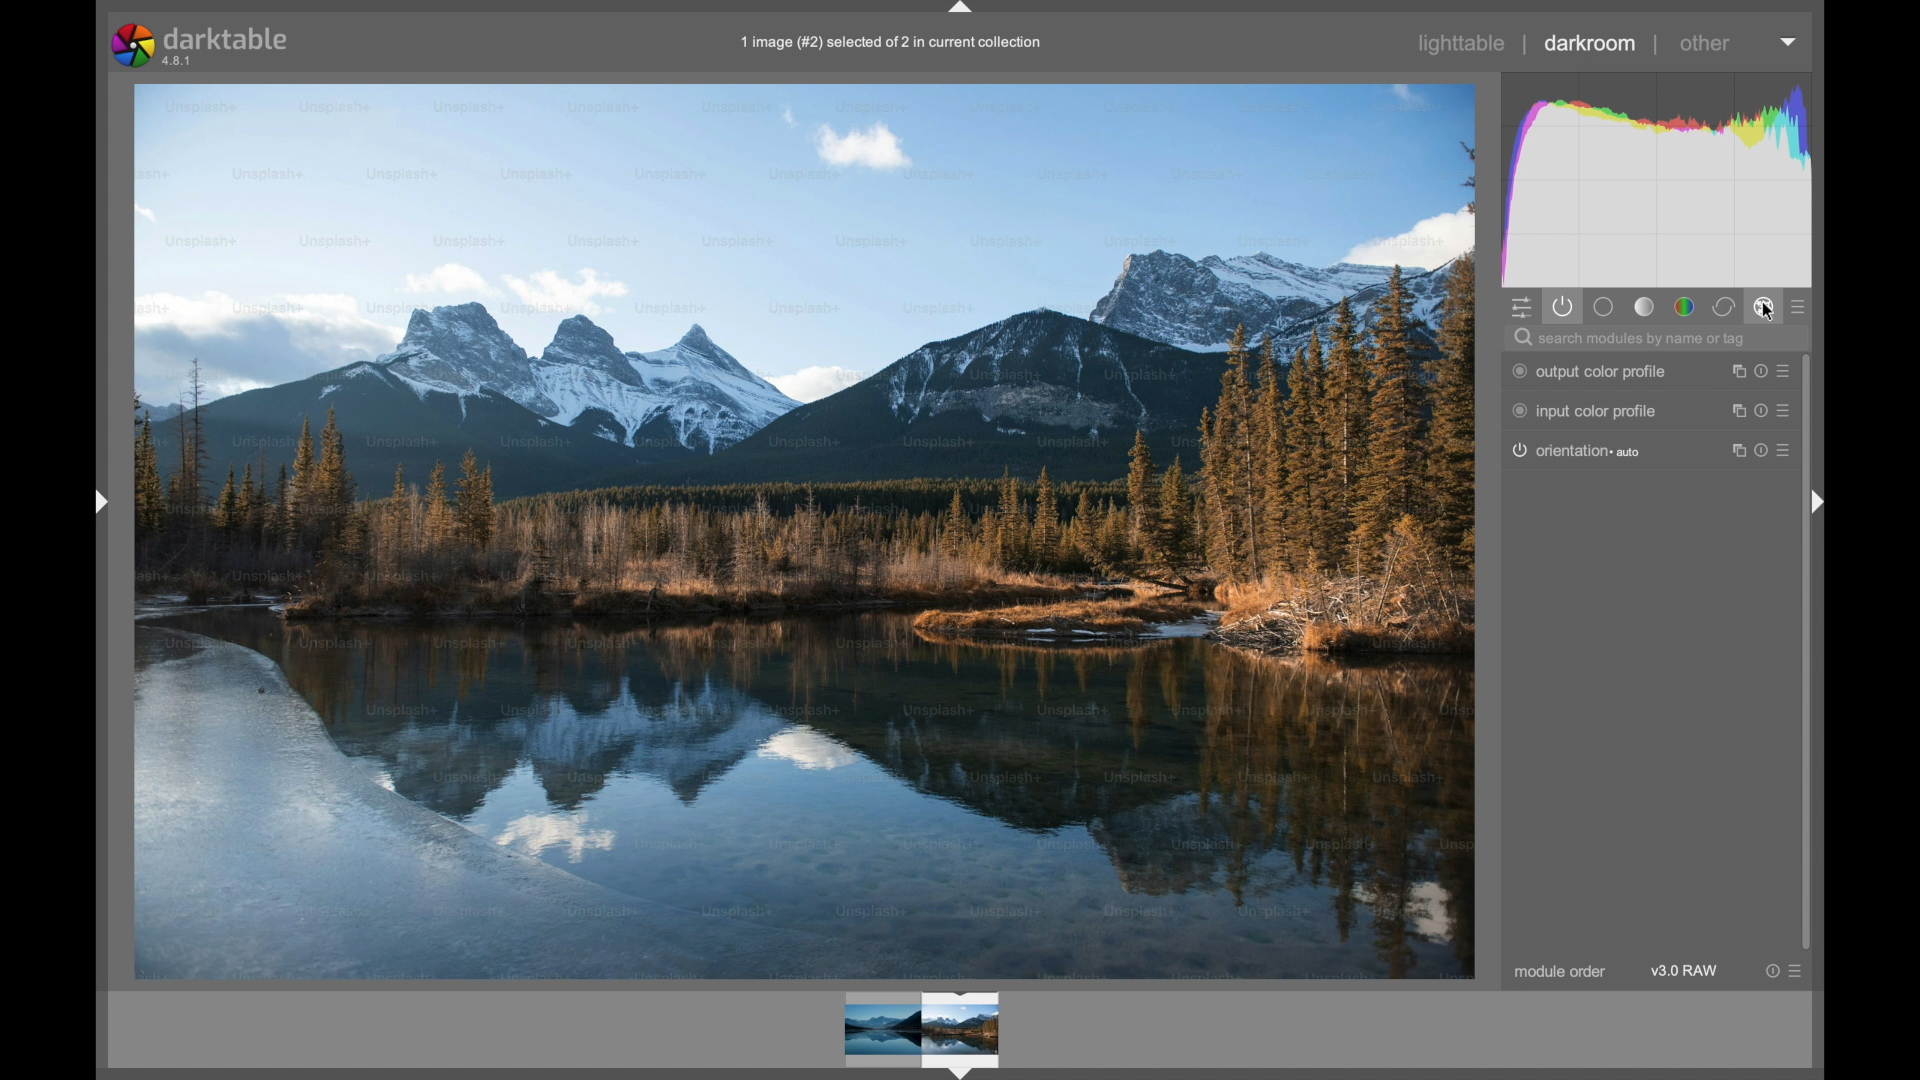 This screenshot has height=1080, width=1920. Describe the element at coordinates (1761, 412) in the screenshot. I see `reset parameters` at that location.